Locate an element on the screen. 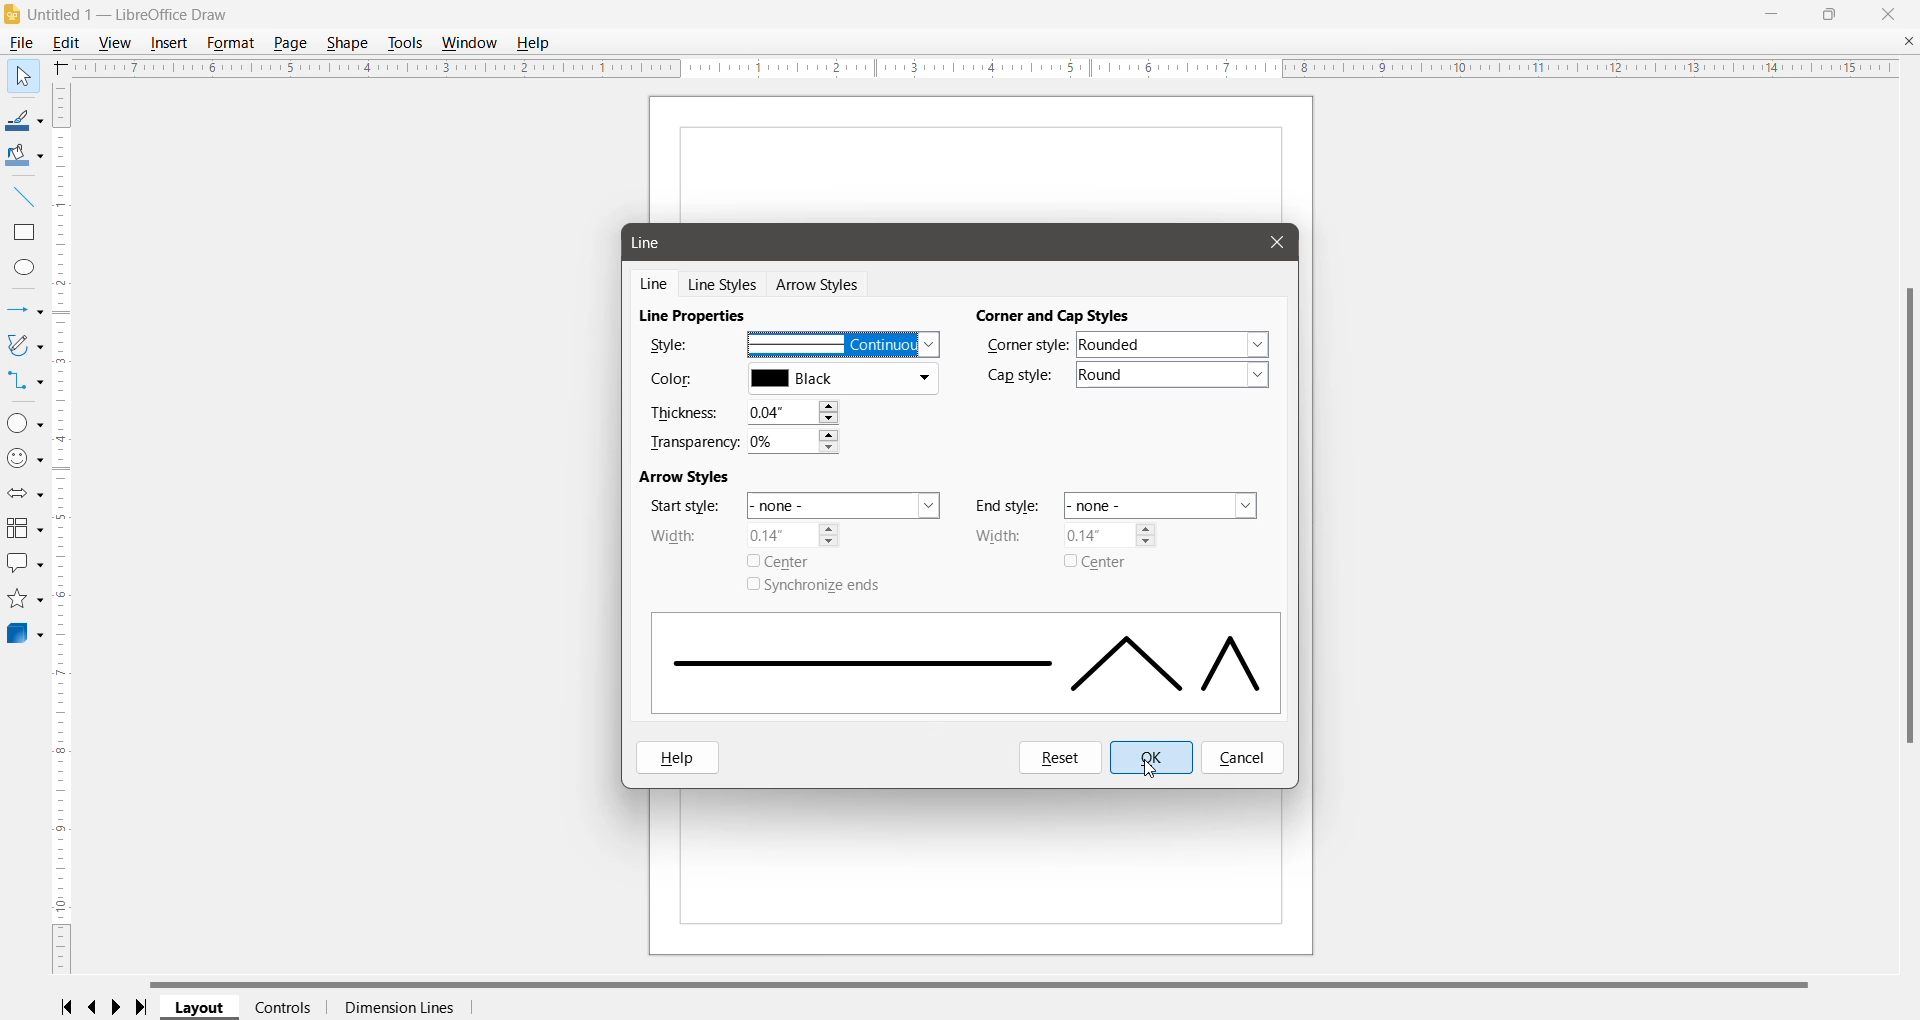  Minimize is located at coordinates (1772, 13).